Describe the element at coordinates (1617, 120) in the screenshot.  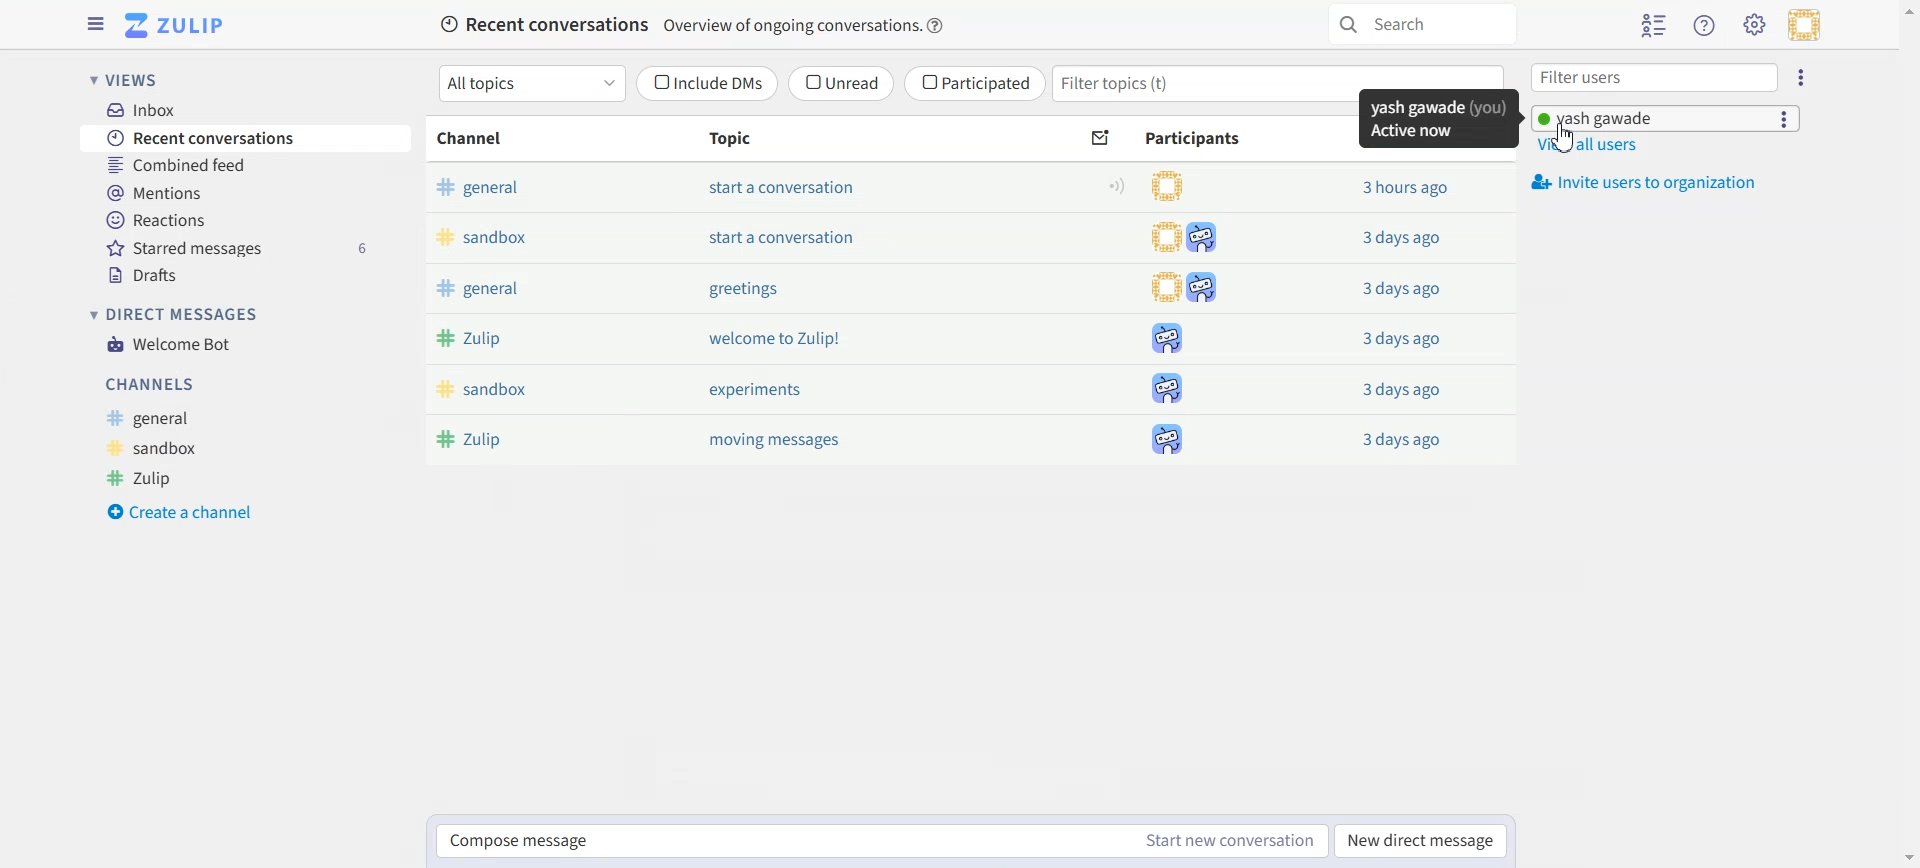
I see `yash gawade` at that location.